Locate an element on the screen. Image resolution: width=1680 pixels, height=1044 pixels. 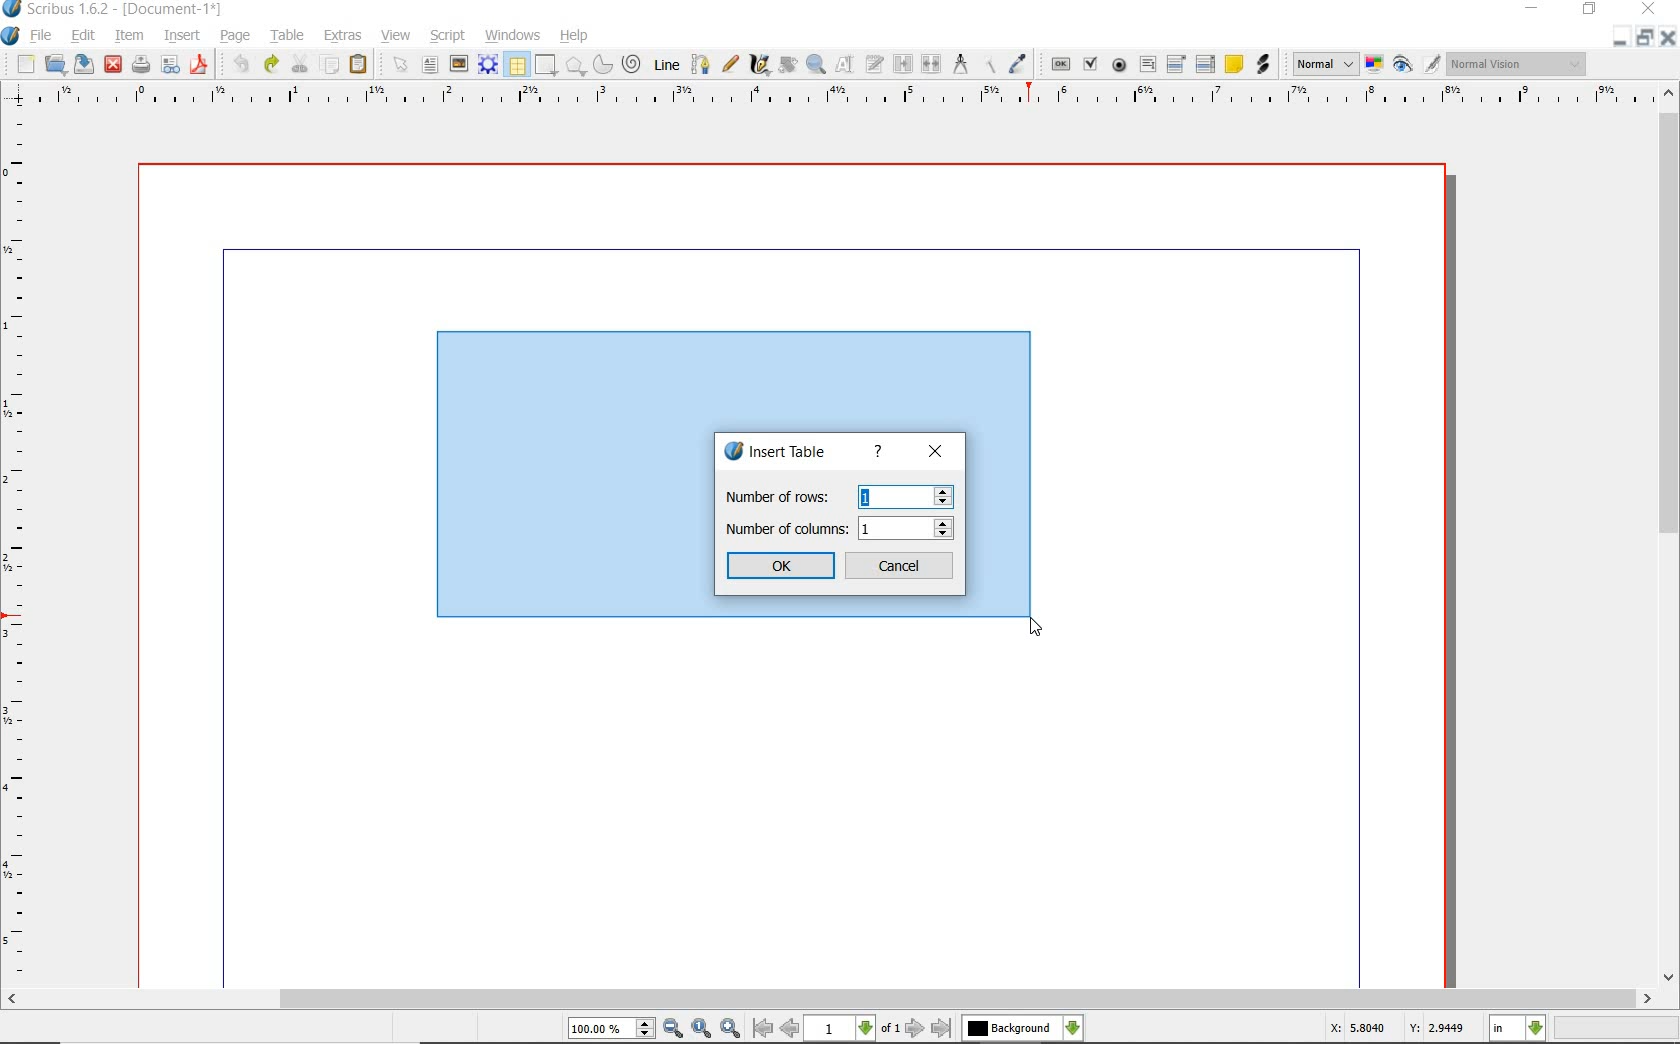
close is located at coordinates (1667, 38).